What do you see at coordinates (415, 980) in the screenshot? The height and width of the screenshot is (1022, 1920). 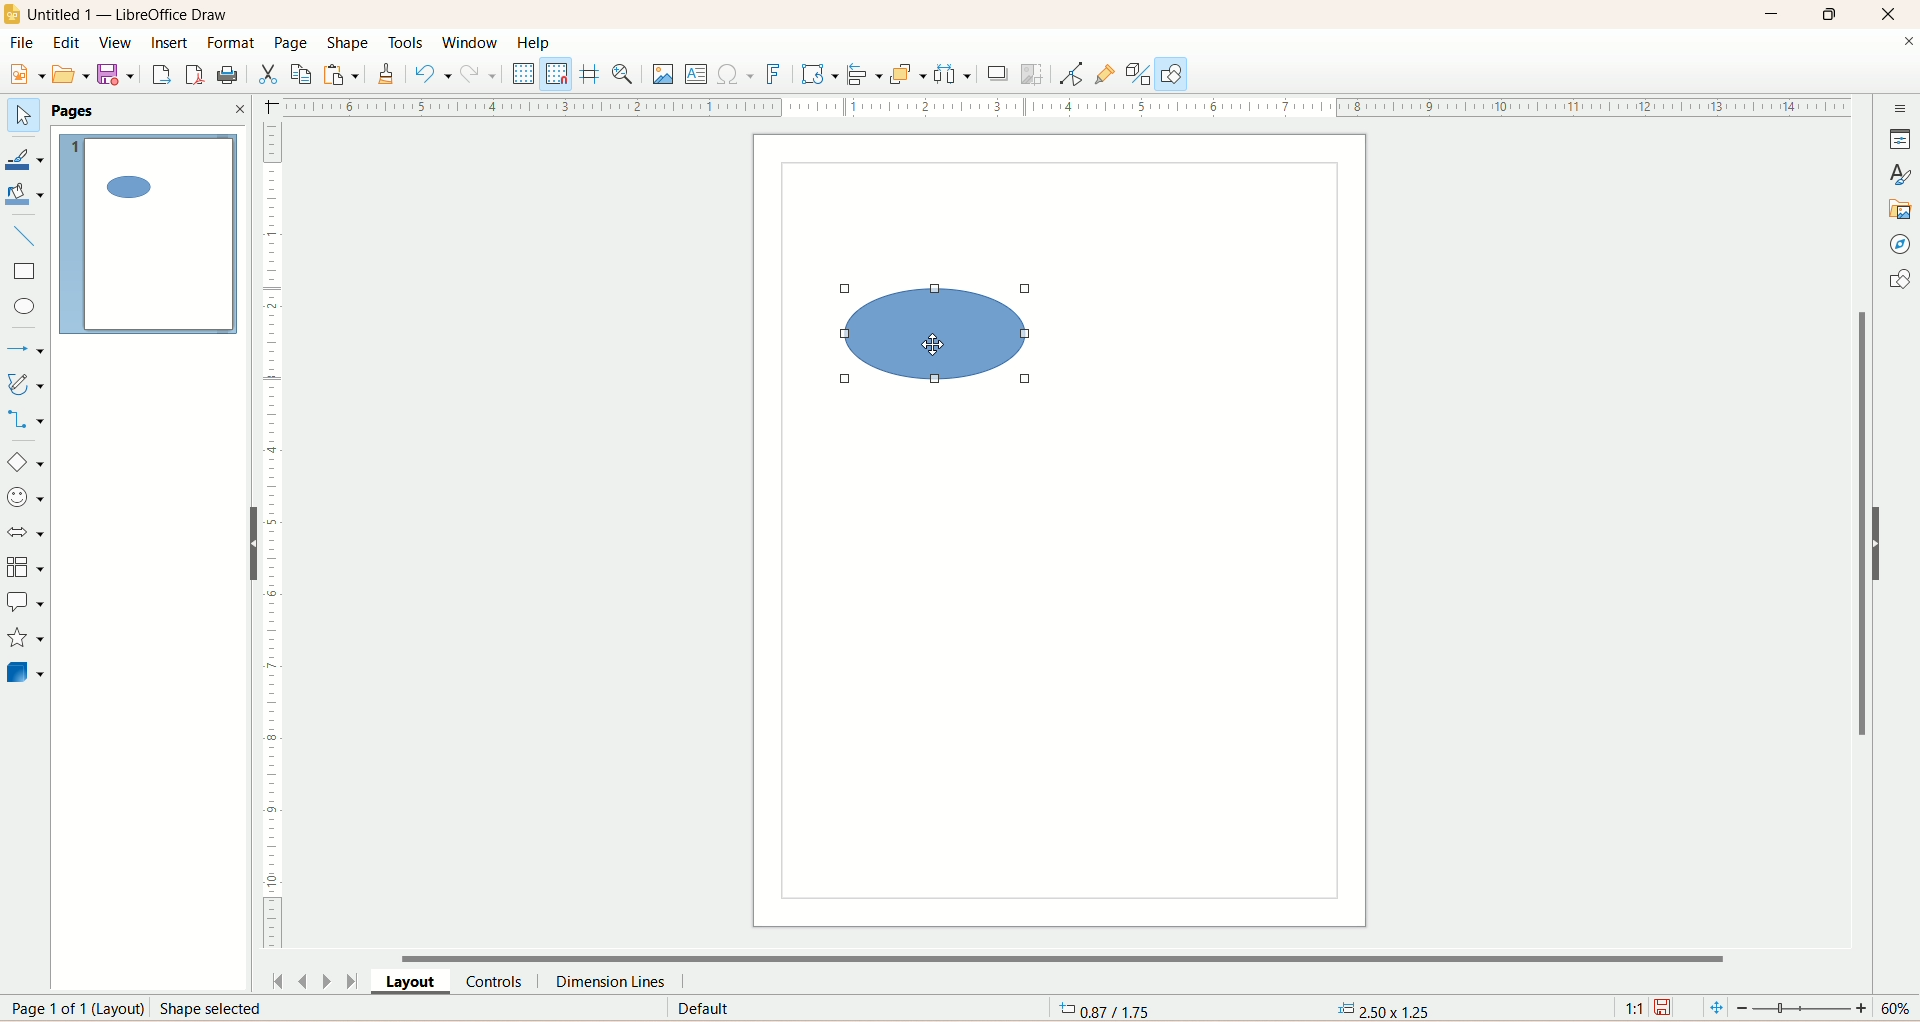 I see `layout` at bounding box center [415, 980].